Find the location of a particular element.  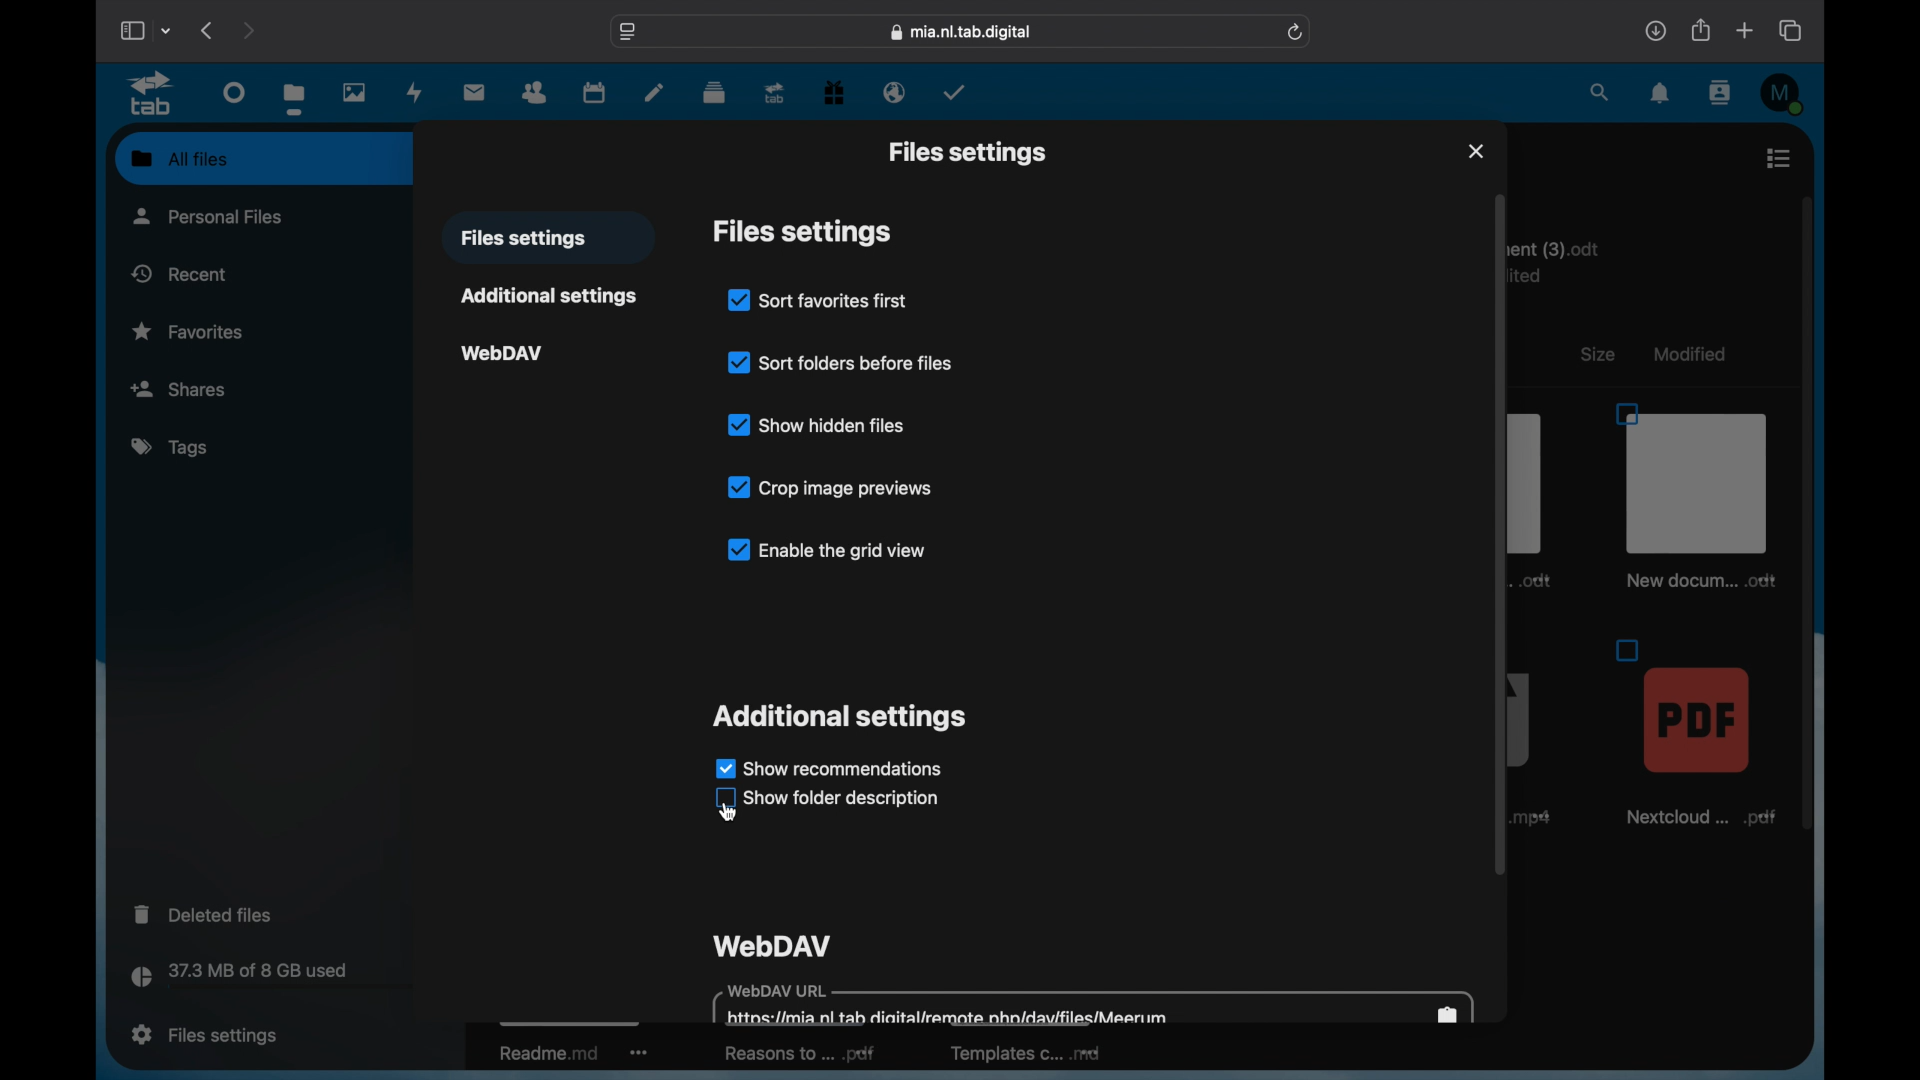

file is located at coordinates (1694, 731).